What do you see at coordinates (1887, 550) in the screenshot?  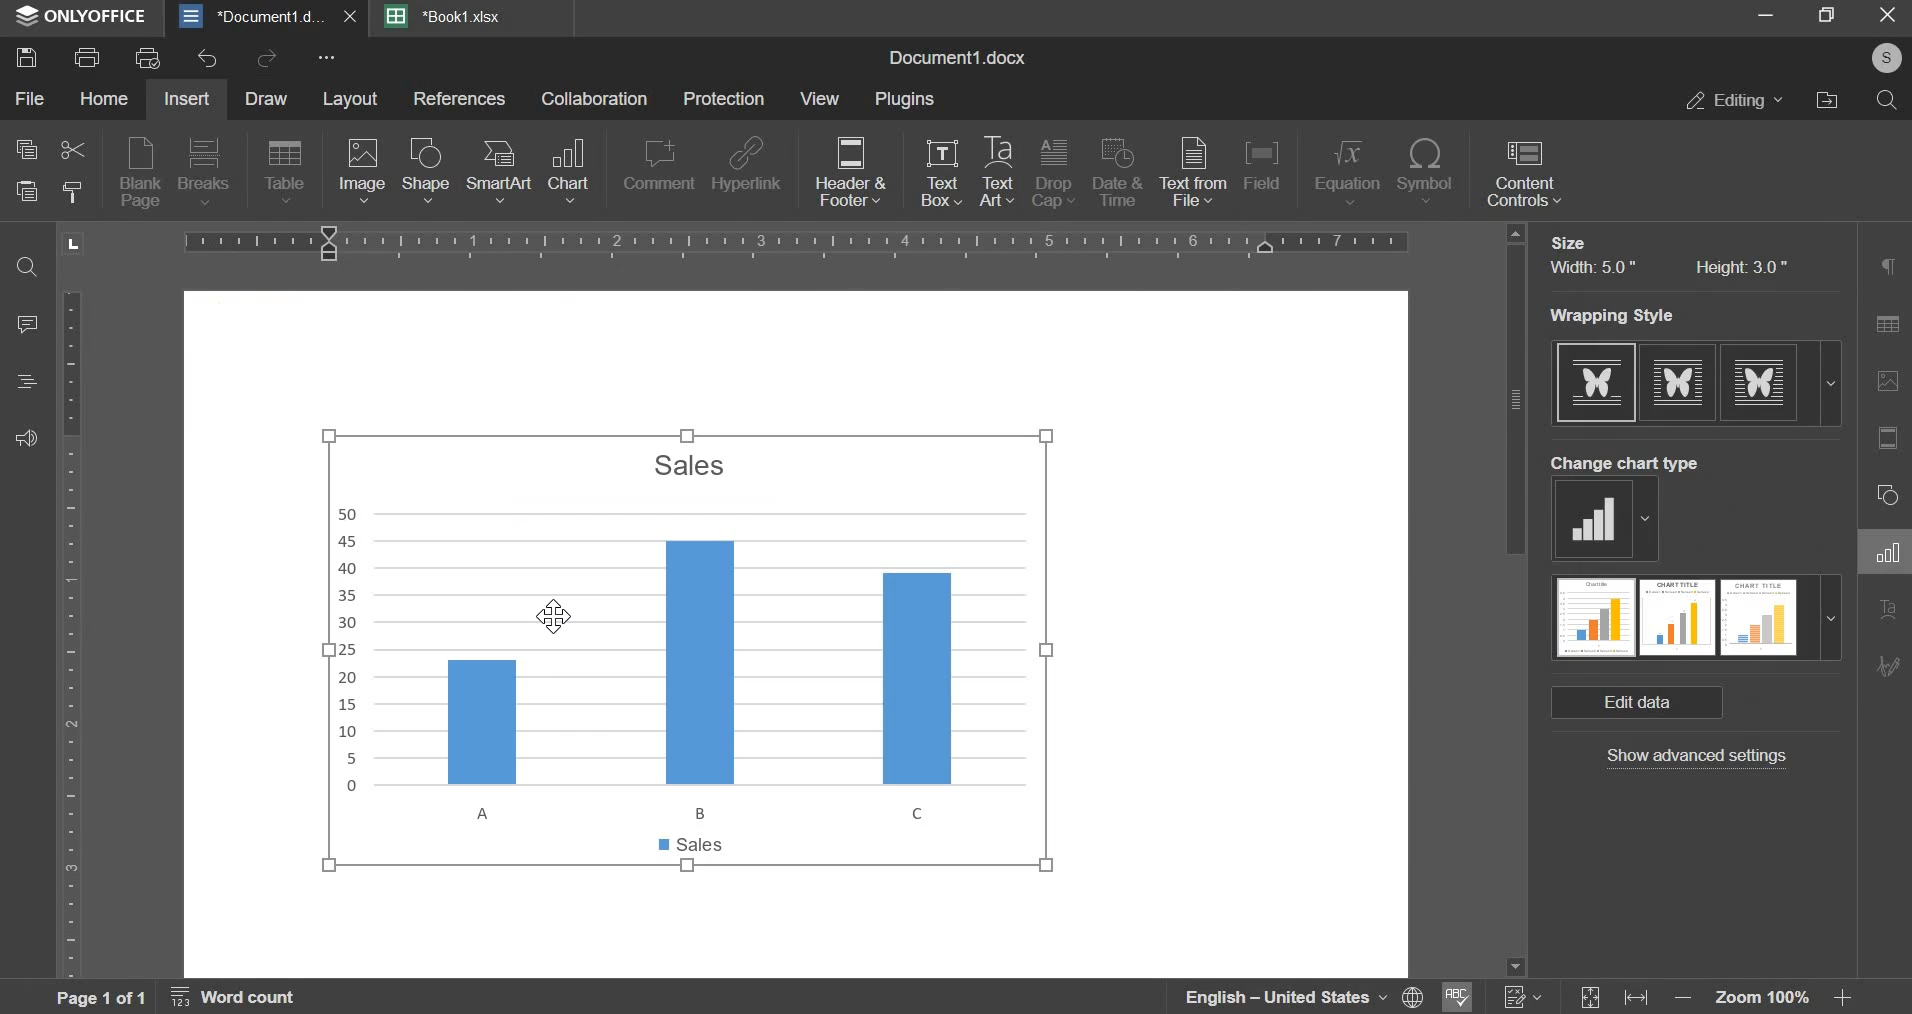 I see `Comment Tool` at bounding box center [1887, 550].